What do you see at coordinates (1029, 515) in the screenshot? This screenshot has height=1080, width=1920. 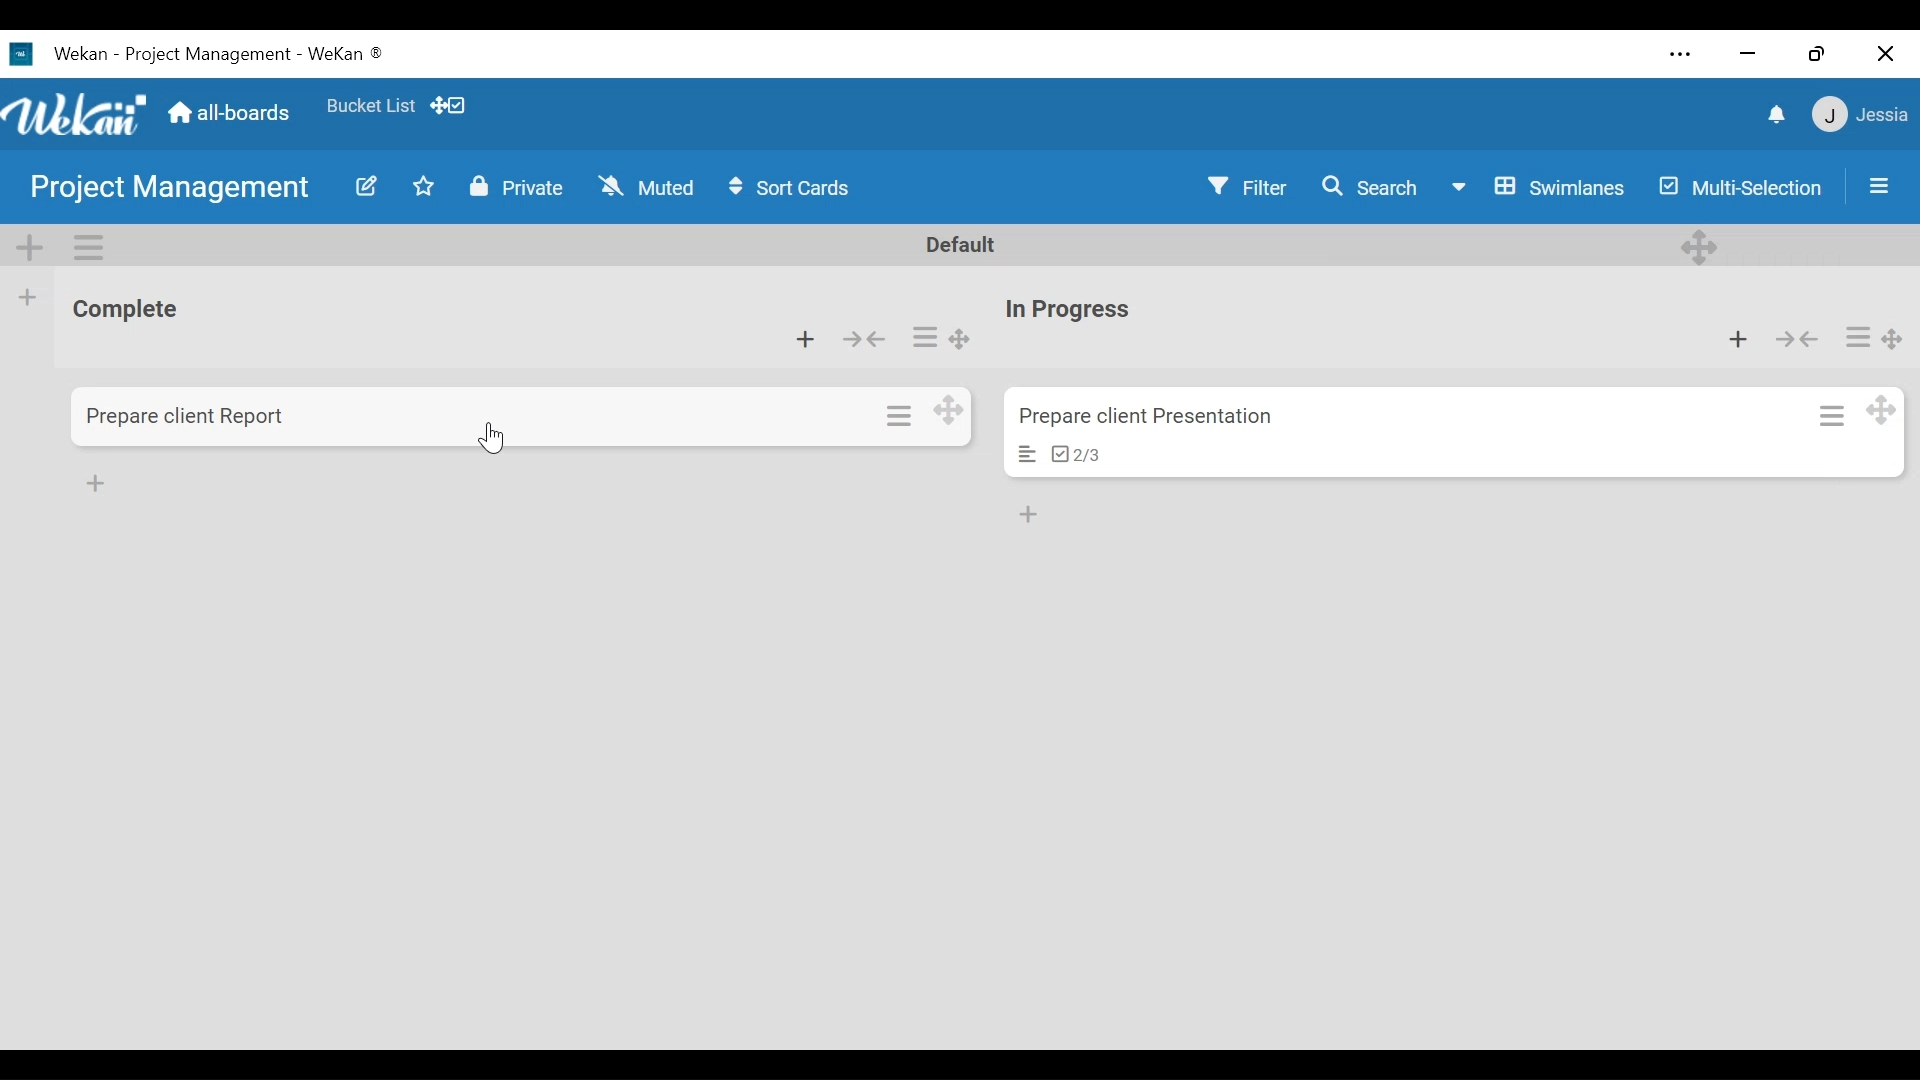 I see `Add card at the bottom of the list` at bounding box center [1029, 515].